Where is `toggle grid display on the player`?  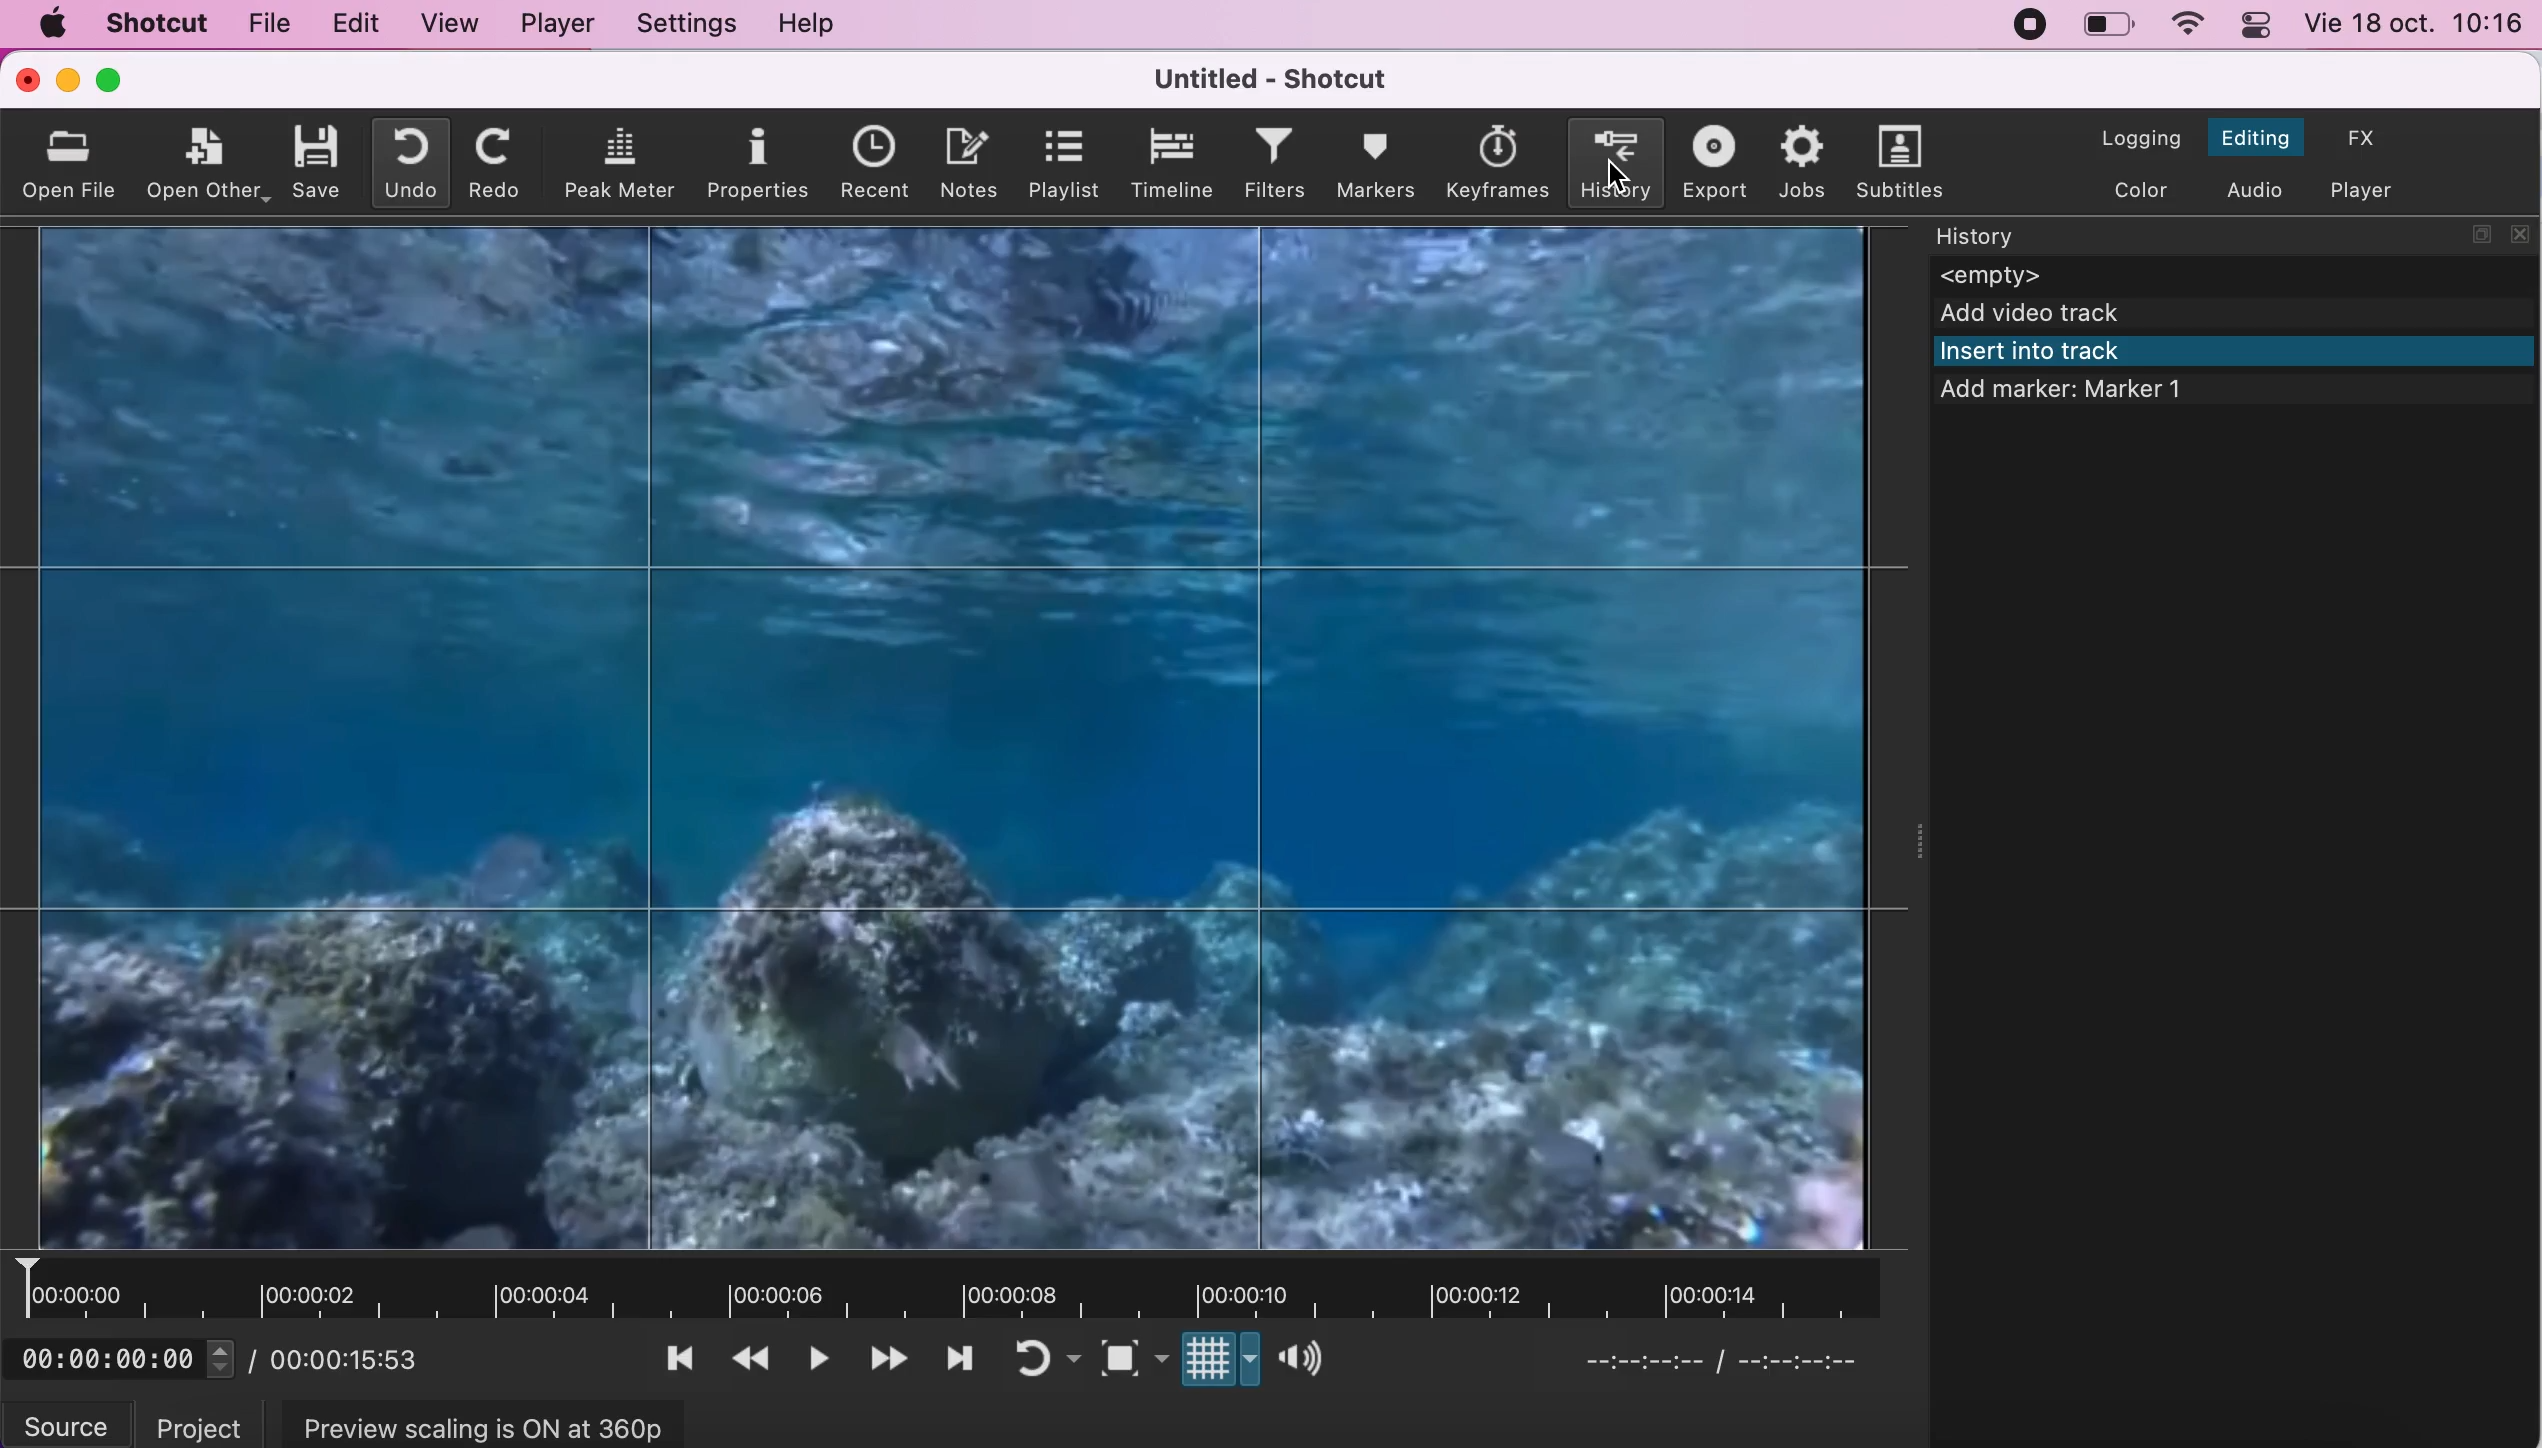 toggle grid display on the player is located at coordinates (1217, 1362).